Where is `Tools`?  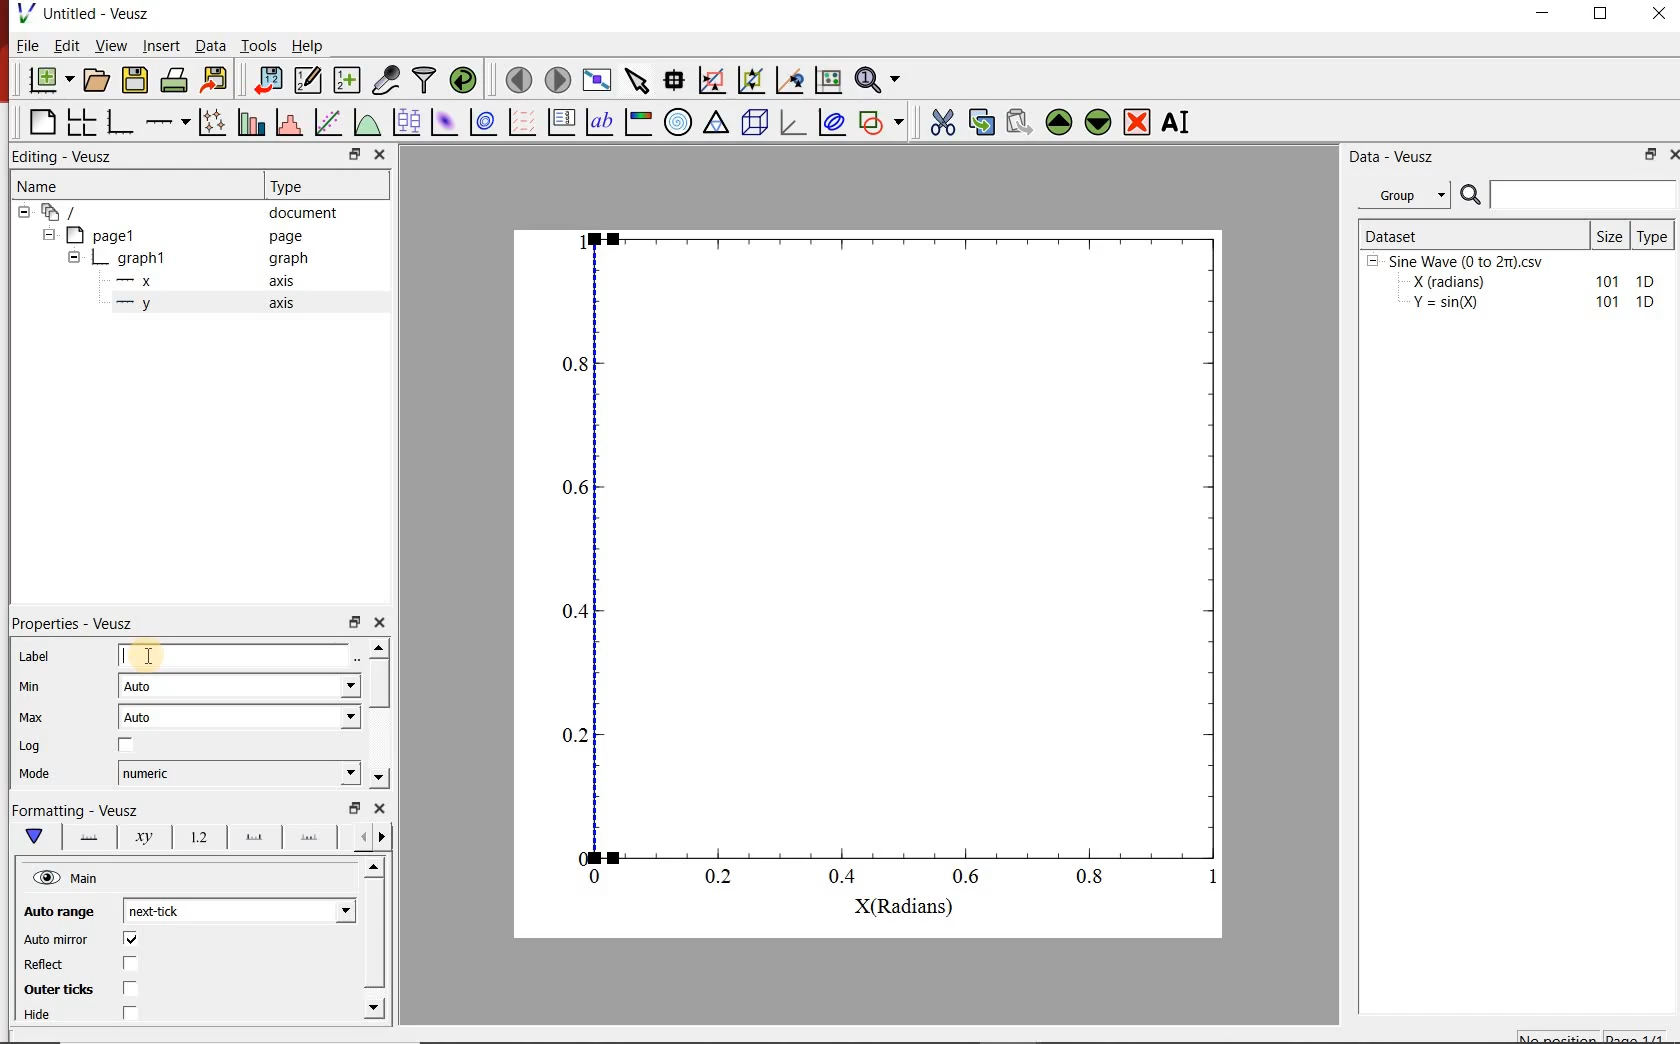
Tools is located at coordinates (259, 45).